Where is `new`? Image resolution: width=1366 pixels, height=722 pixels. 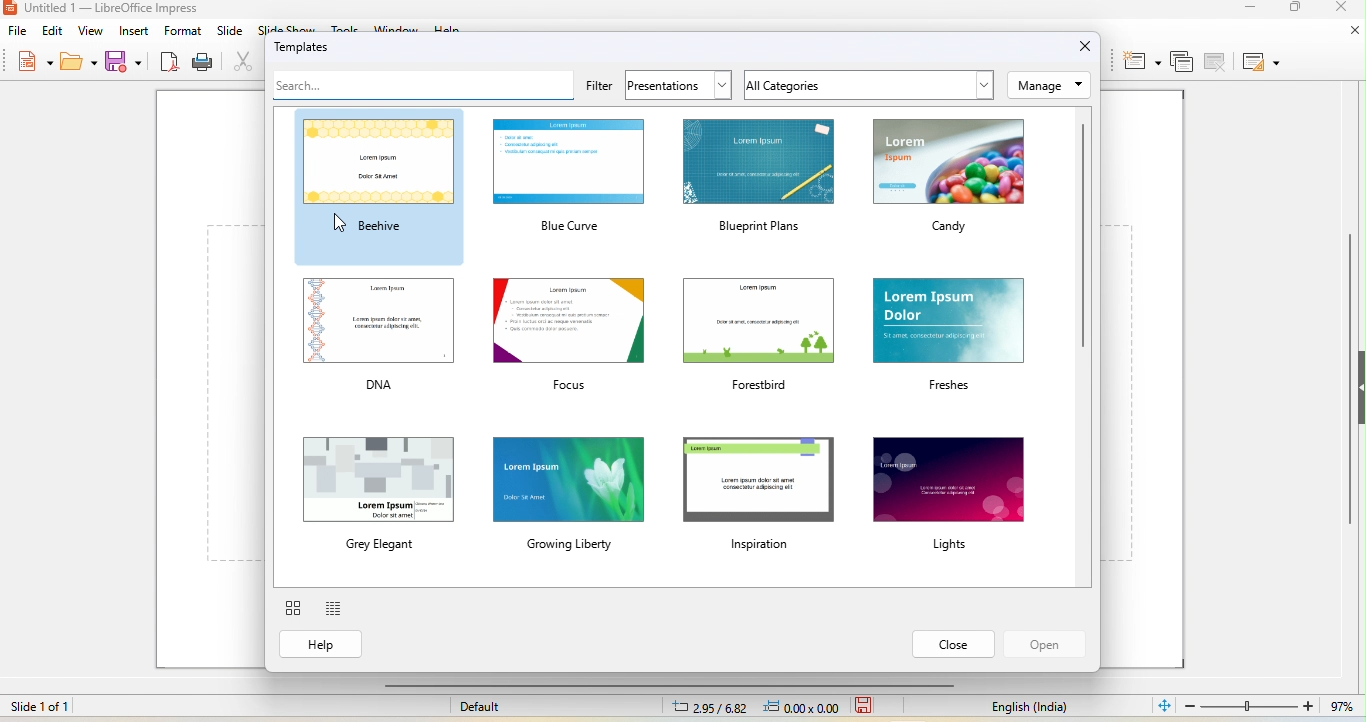 new is located at coordinates (36, 59).